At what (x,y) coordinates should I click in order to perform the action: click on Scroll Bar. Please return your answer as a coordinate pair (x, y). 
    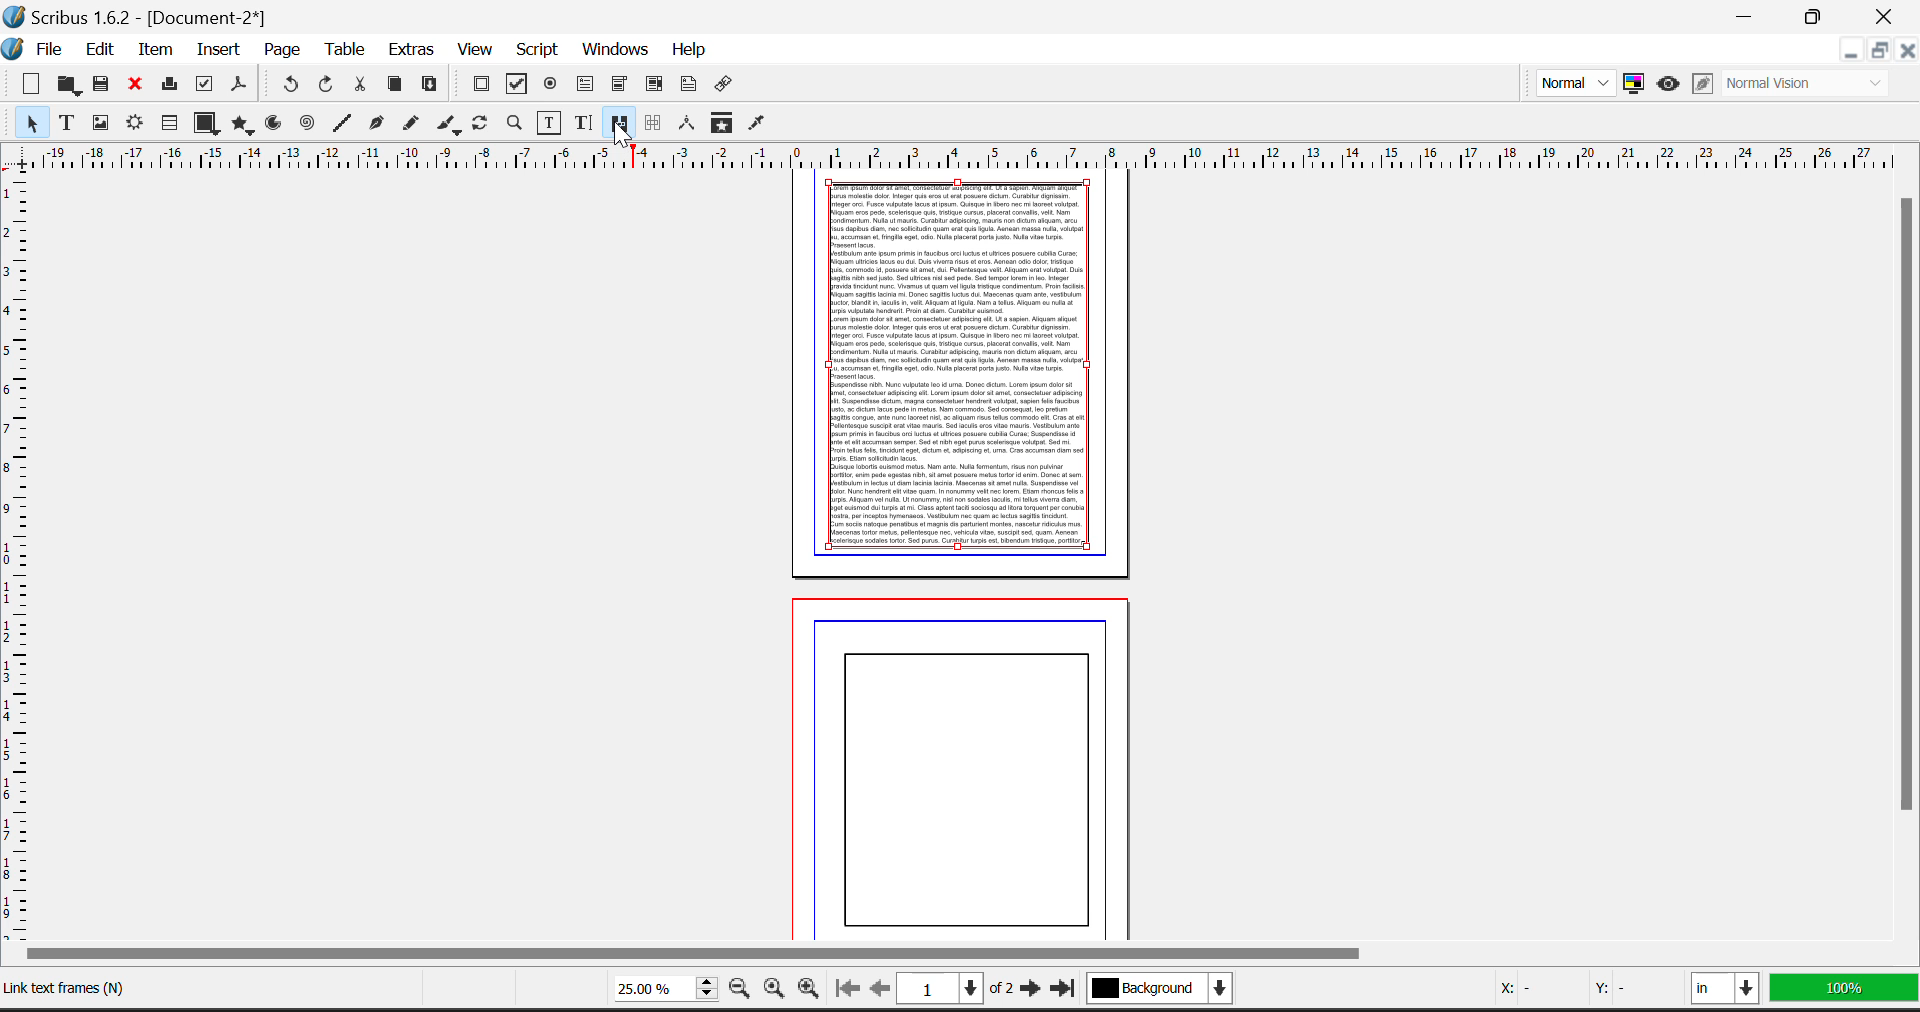
    Looking at the image, I should click on (1908, 564).